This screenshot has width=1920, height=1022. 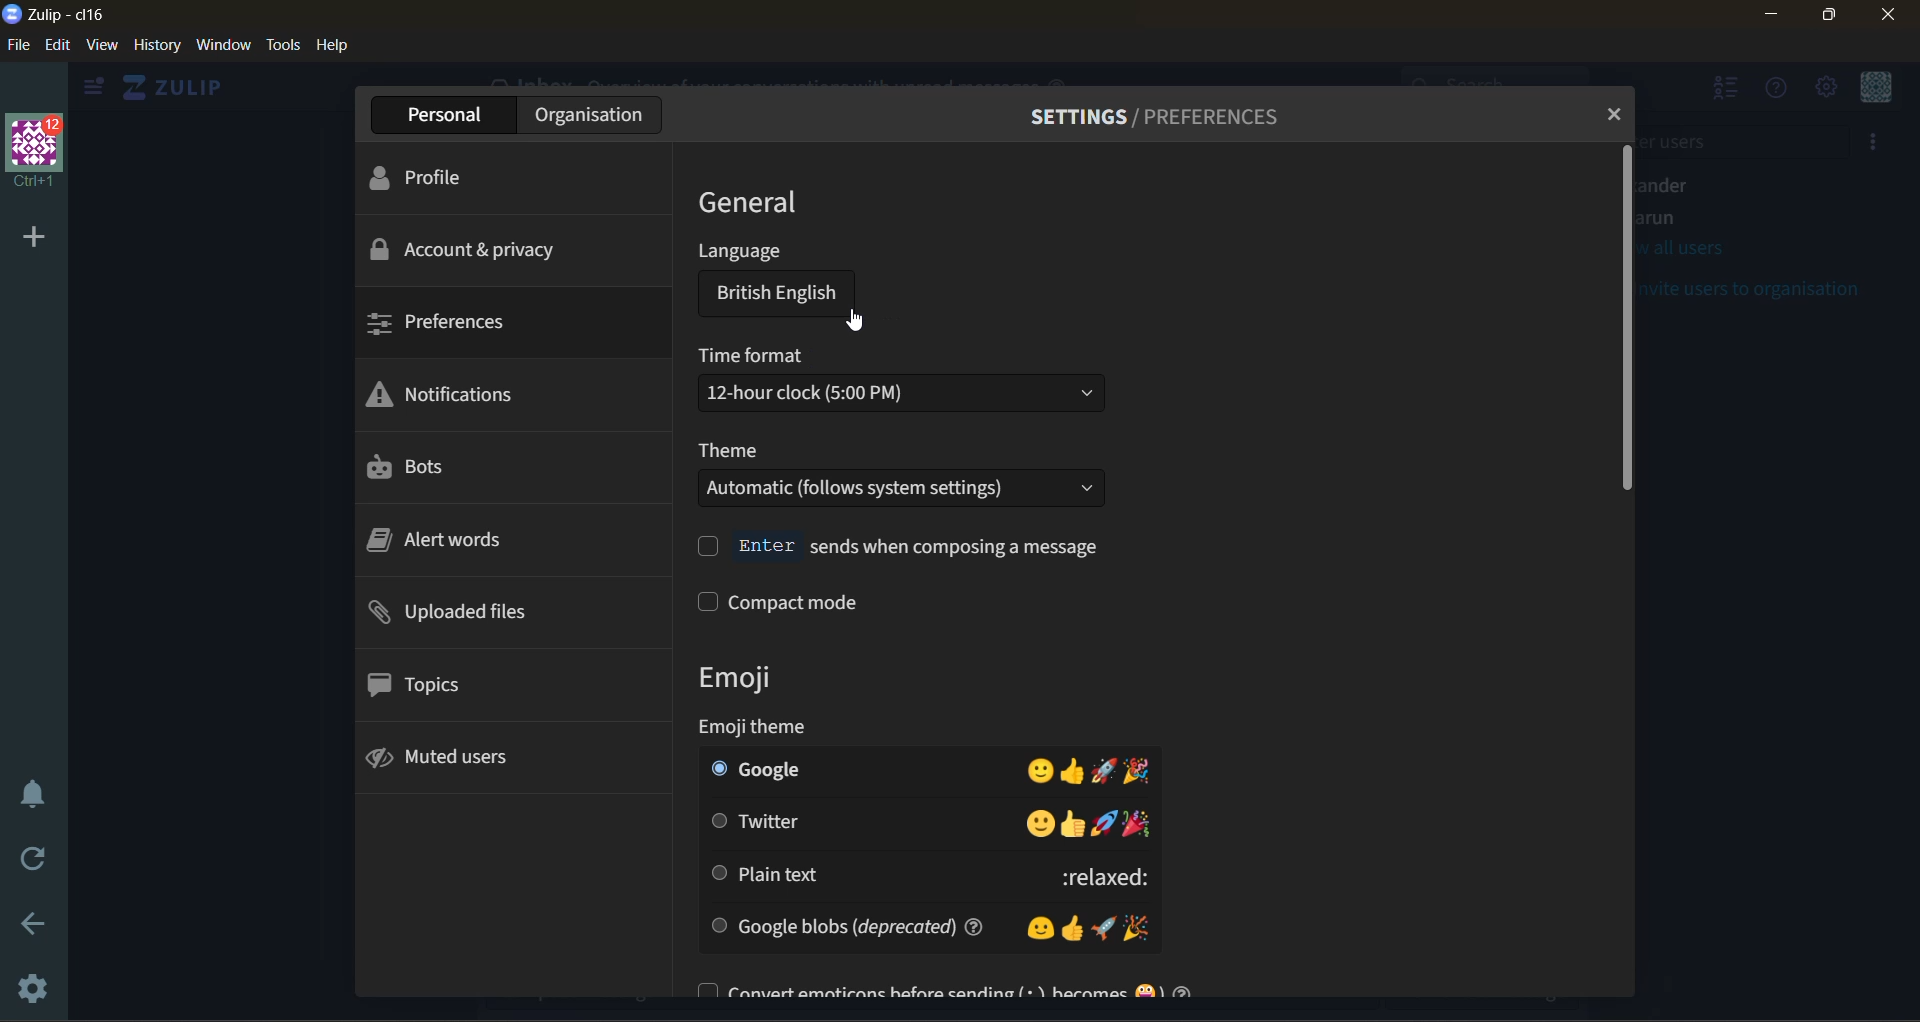 What do you see at coordinates (282, 45) in the screenshot?
I see `tools` at bounding box center [282, 45].